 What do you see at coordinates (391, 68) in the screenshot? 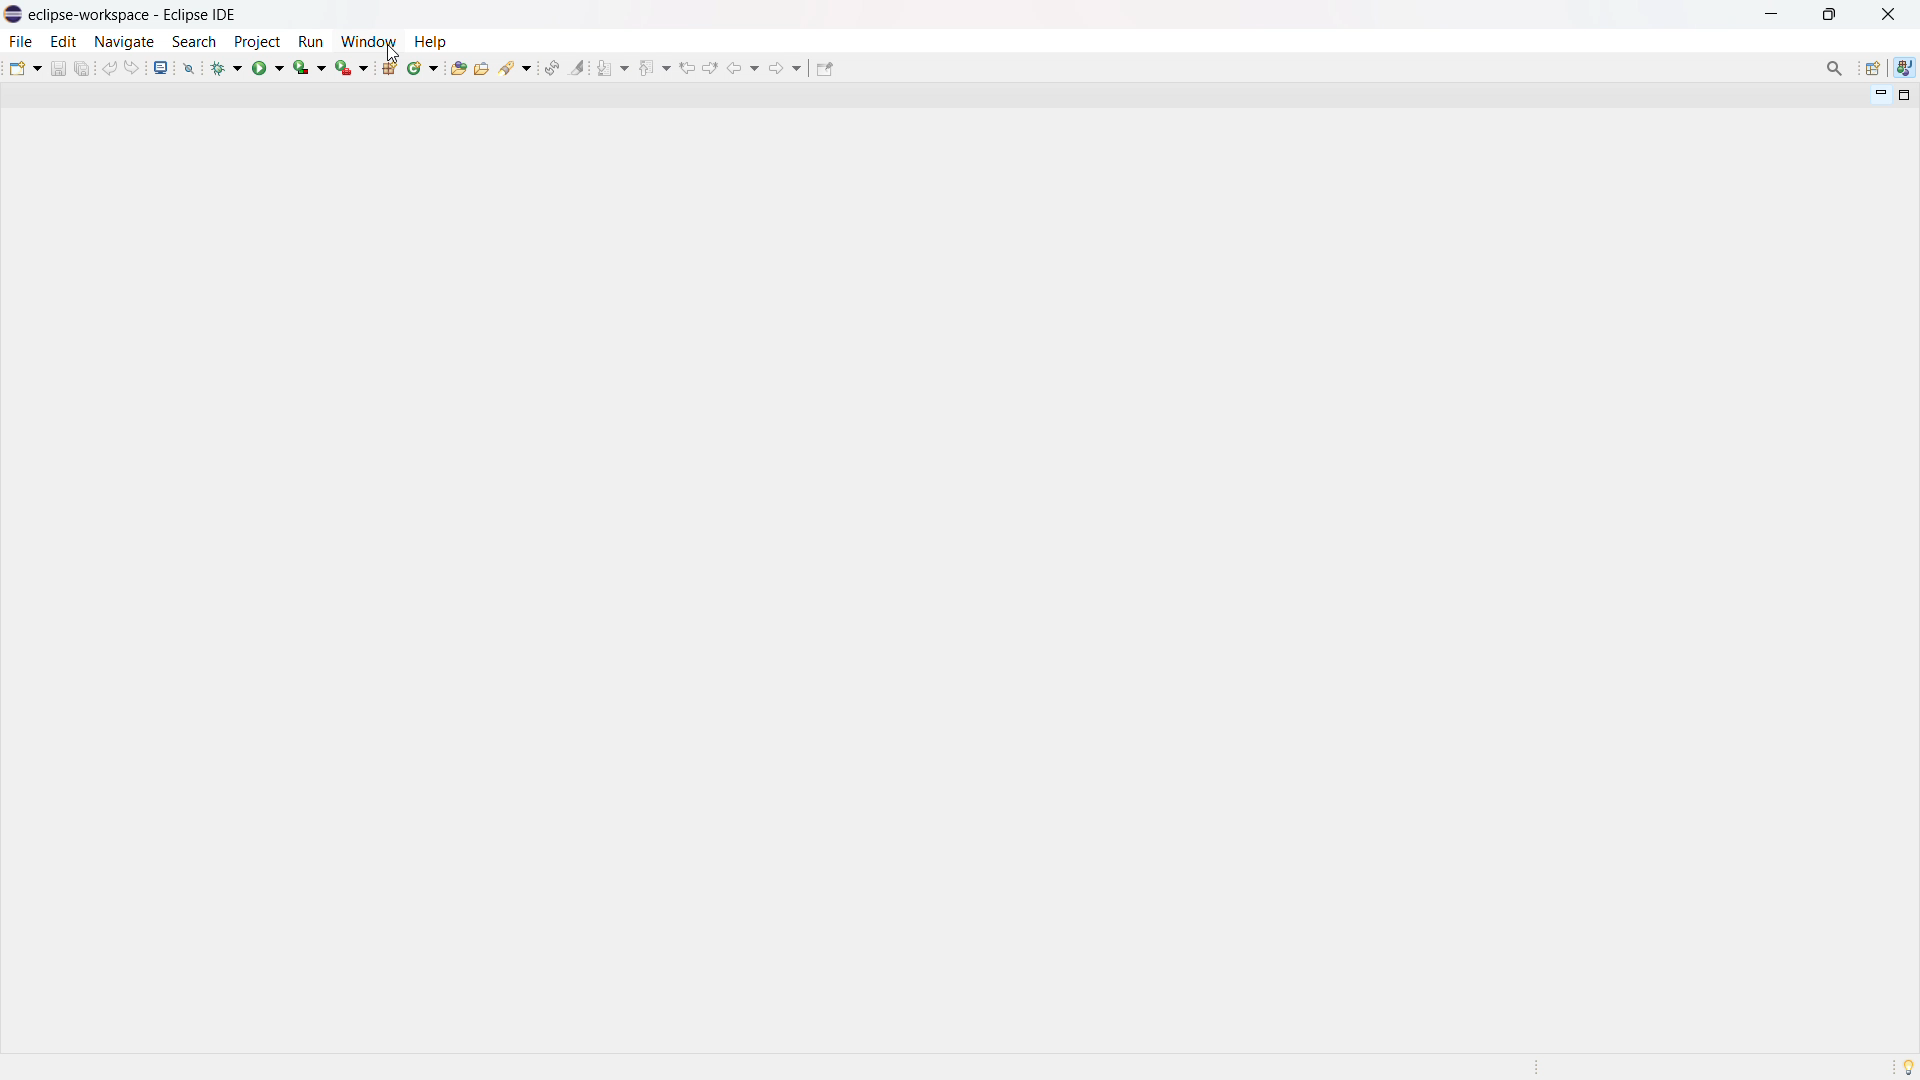
I see `new java project` at bounding box center [391, 68].